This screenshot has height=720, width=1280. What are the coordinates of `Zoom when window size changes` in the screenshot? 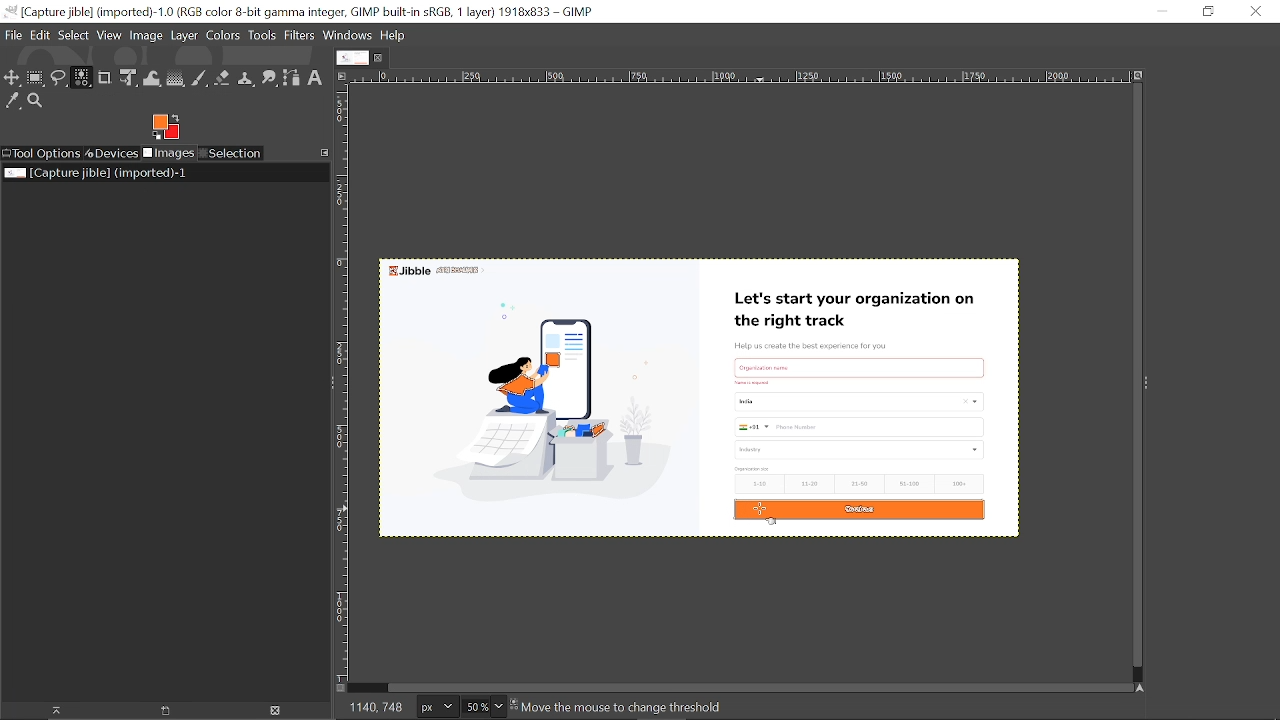 It's located at (1136, 77).